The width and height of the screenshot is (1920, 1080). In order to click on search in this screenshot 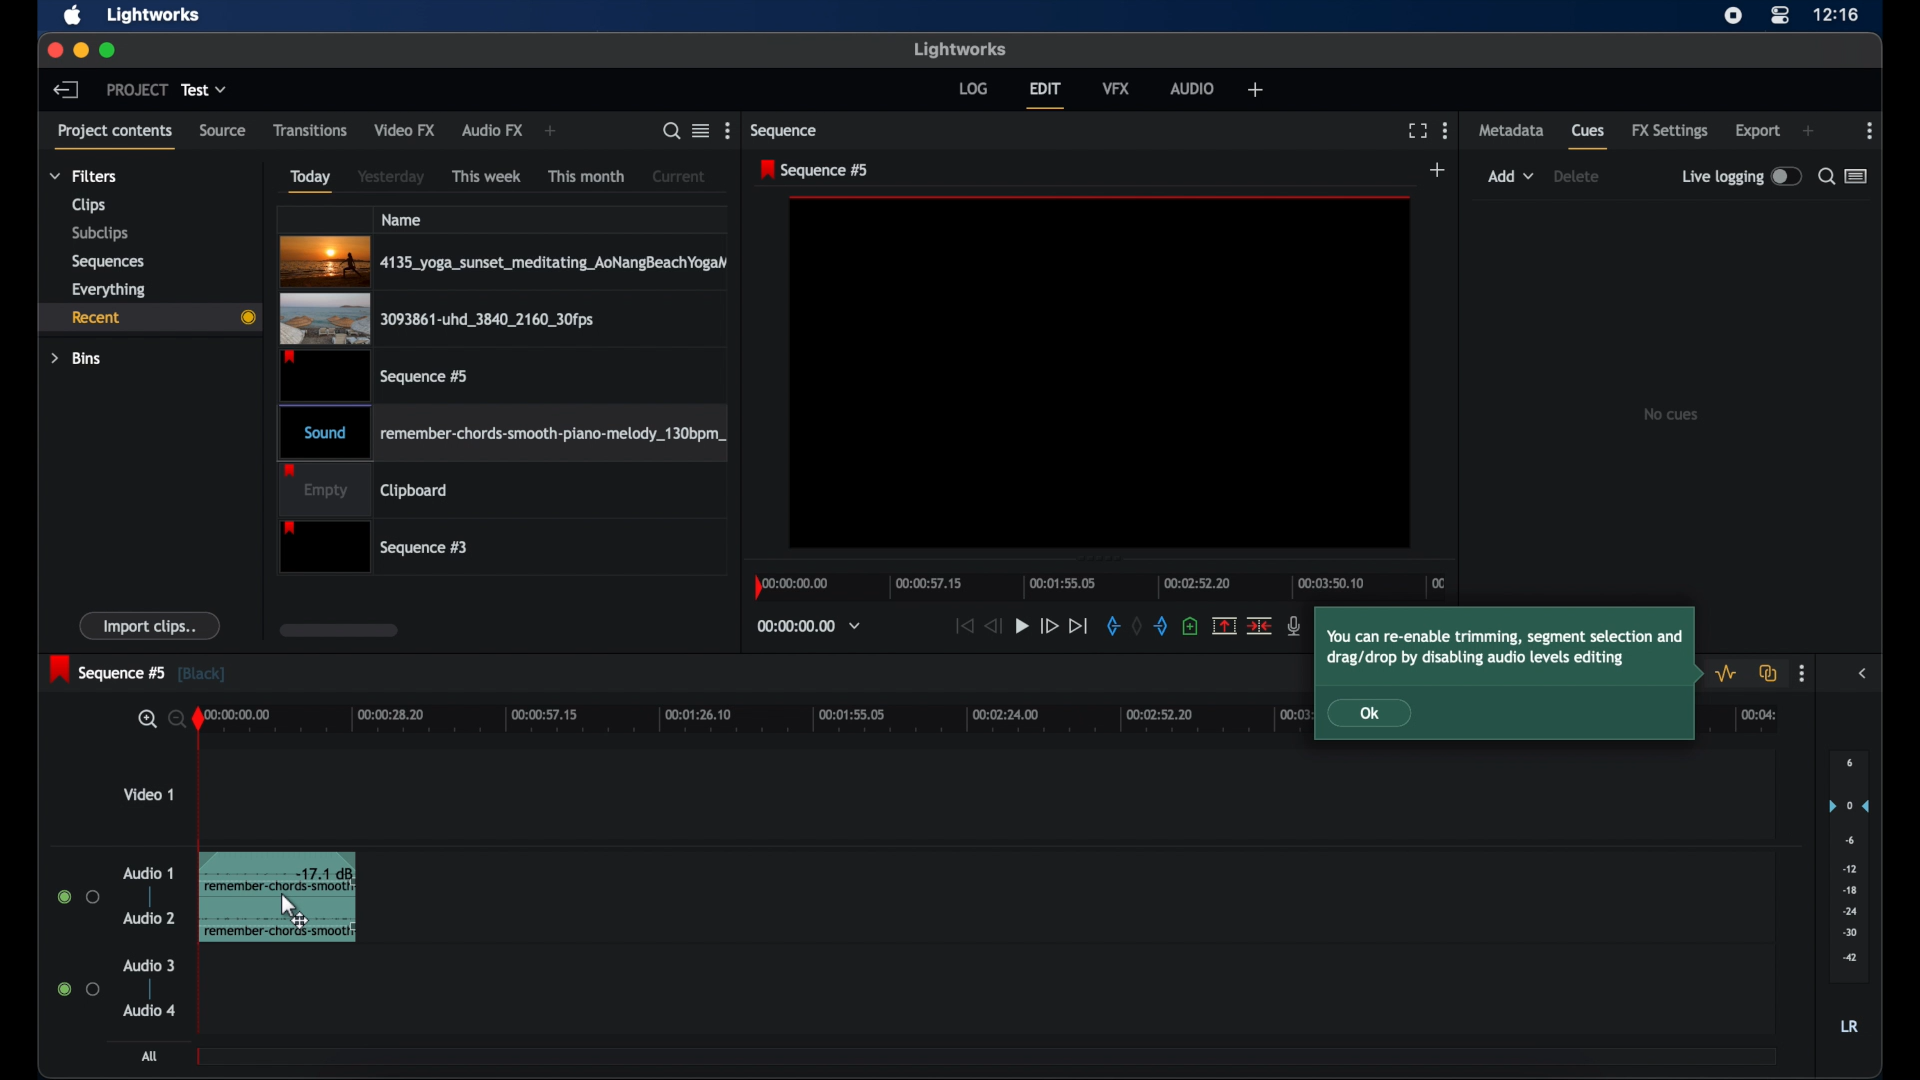, I will do `click(158, 720)`.